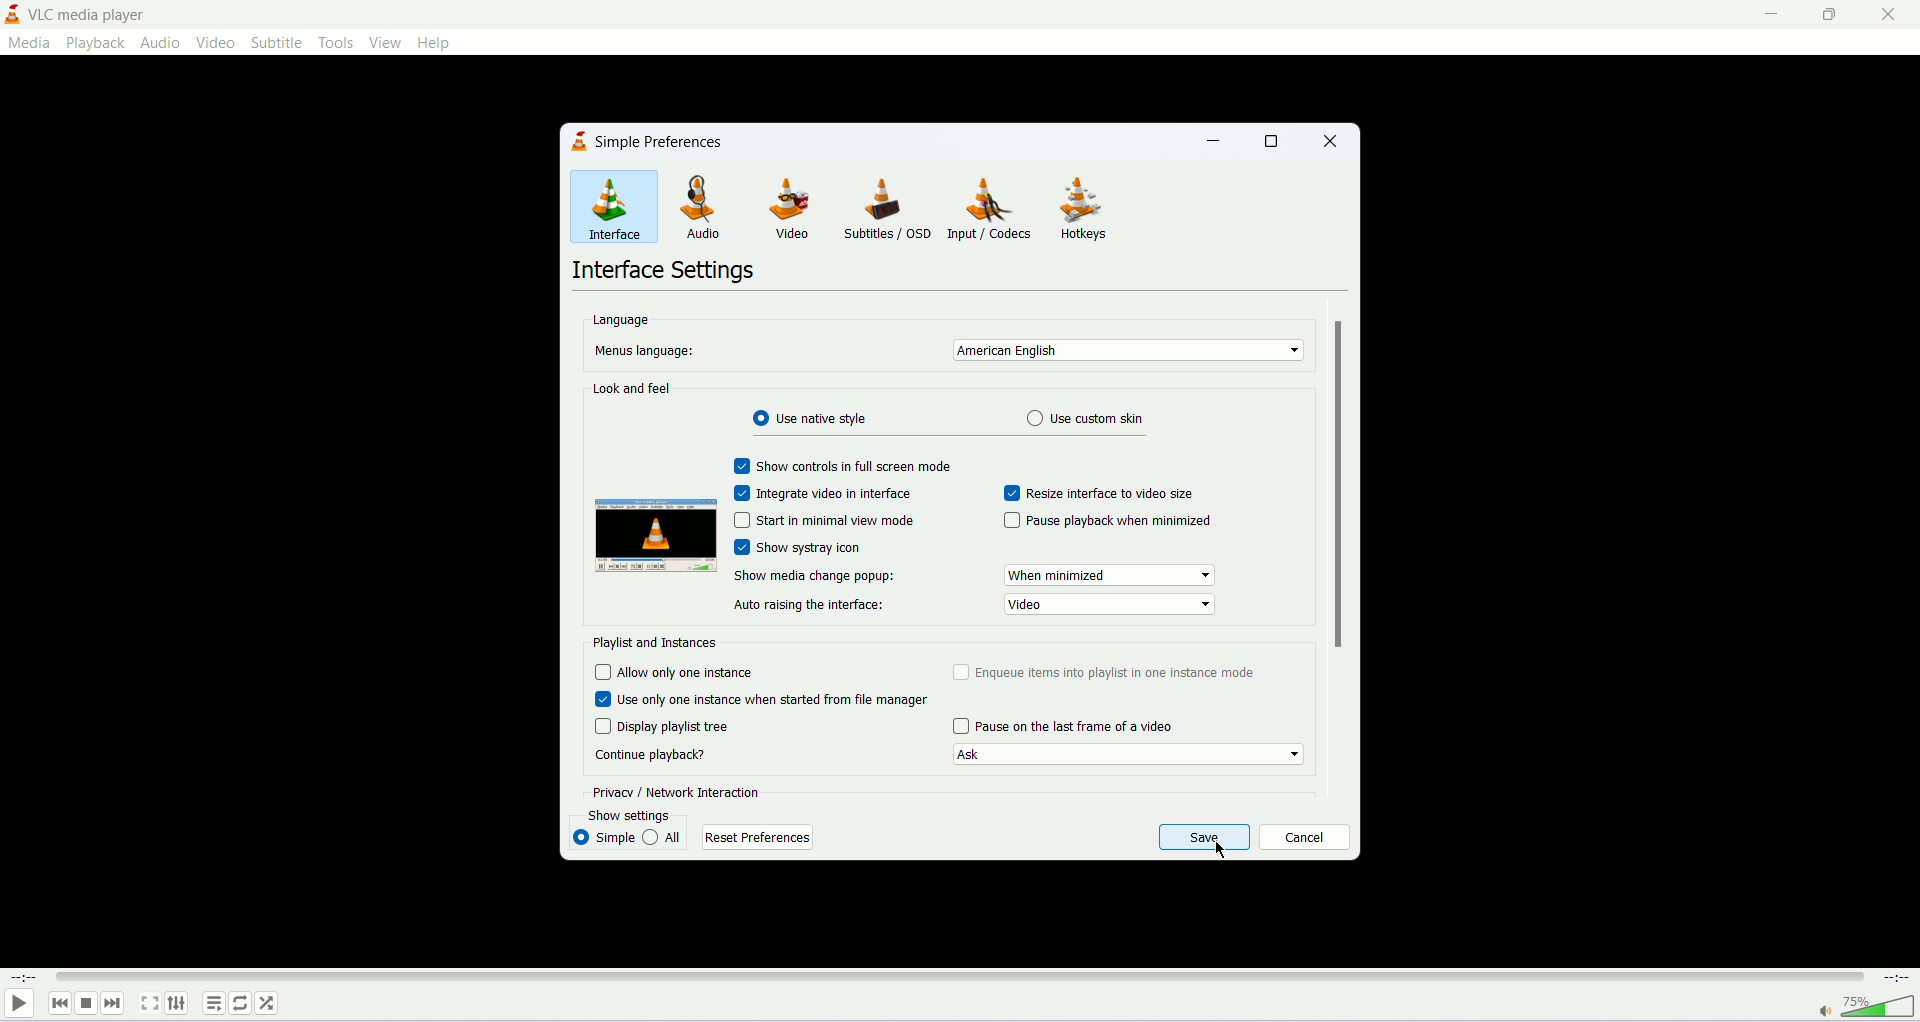 The width and height of the screenshot is (1920, 1022). What do you see at coordinates (1336, 483) in the screenshot?
I see `scroll bar` at bounding box center [1336, 483].